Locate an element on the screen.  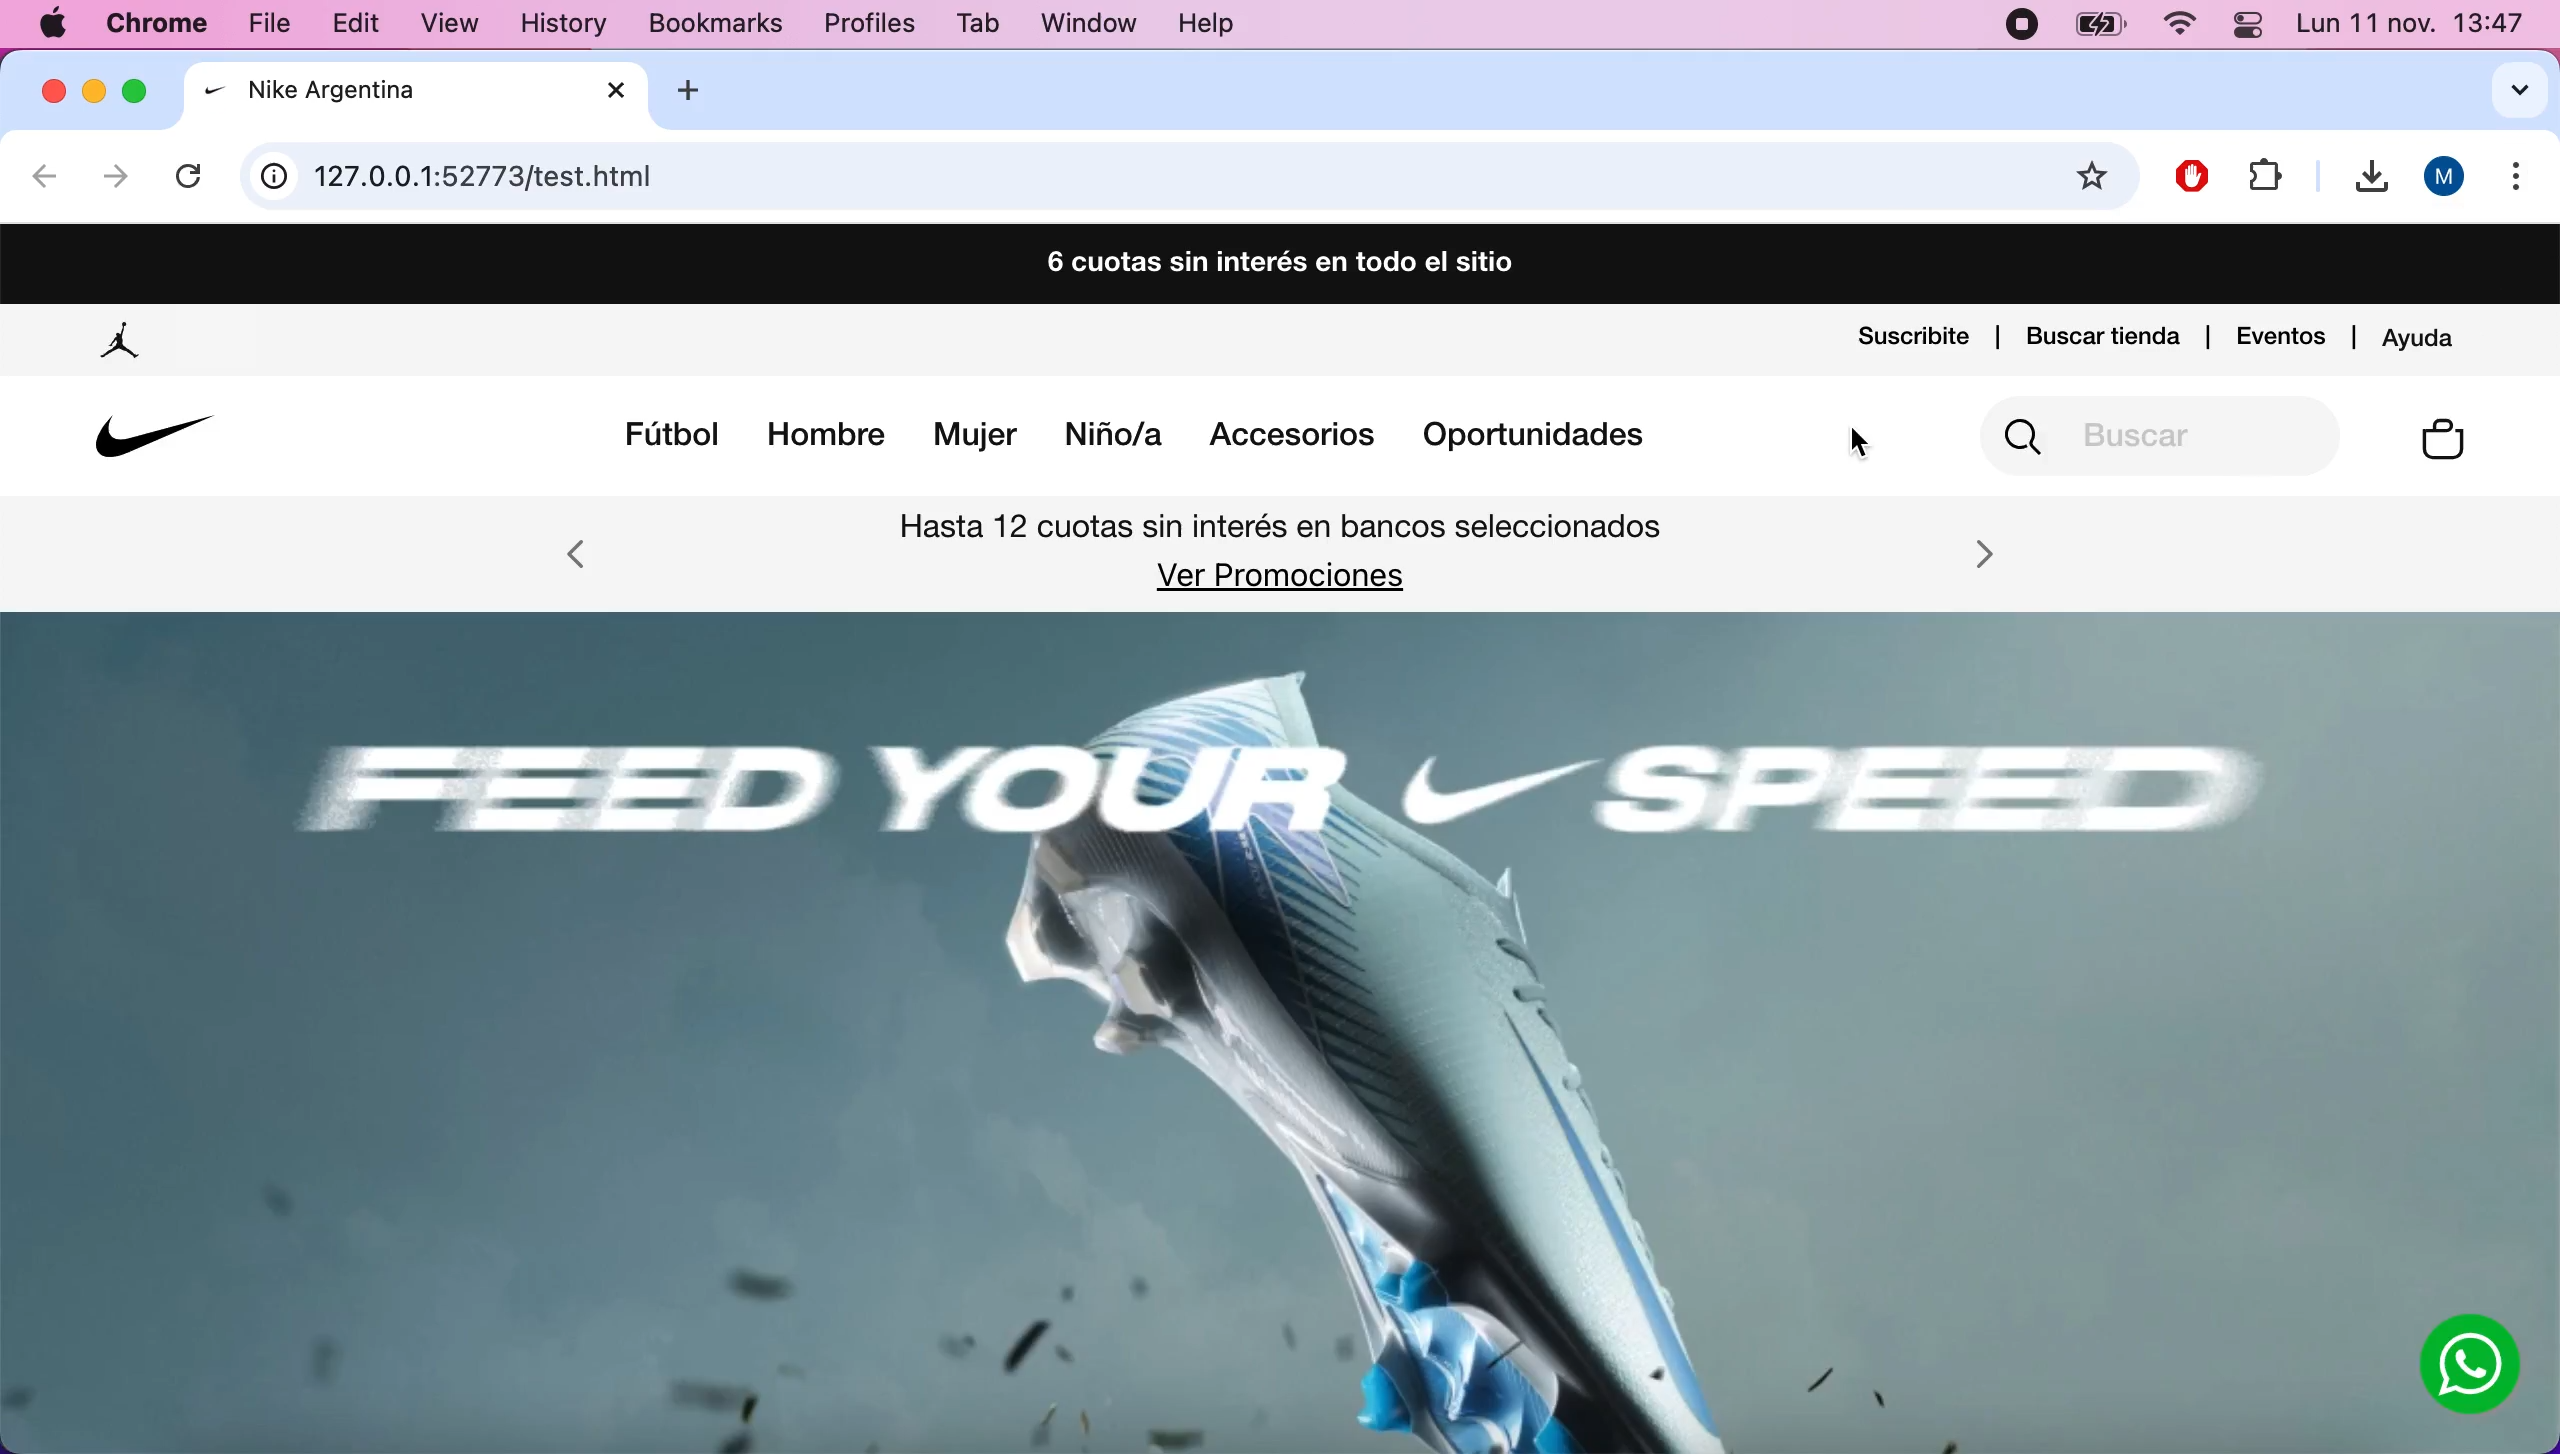
Search Bar is located at coordinates (2167, 436).